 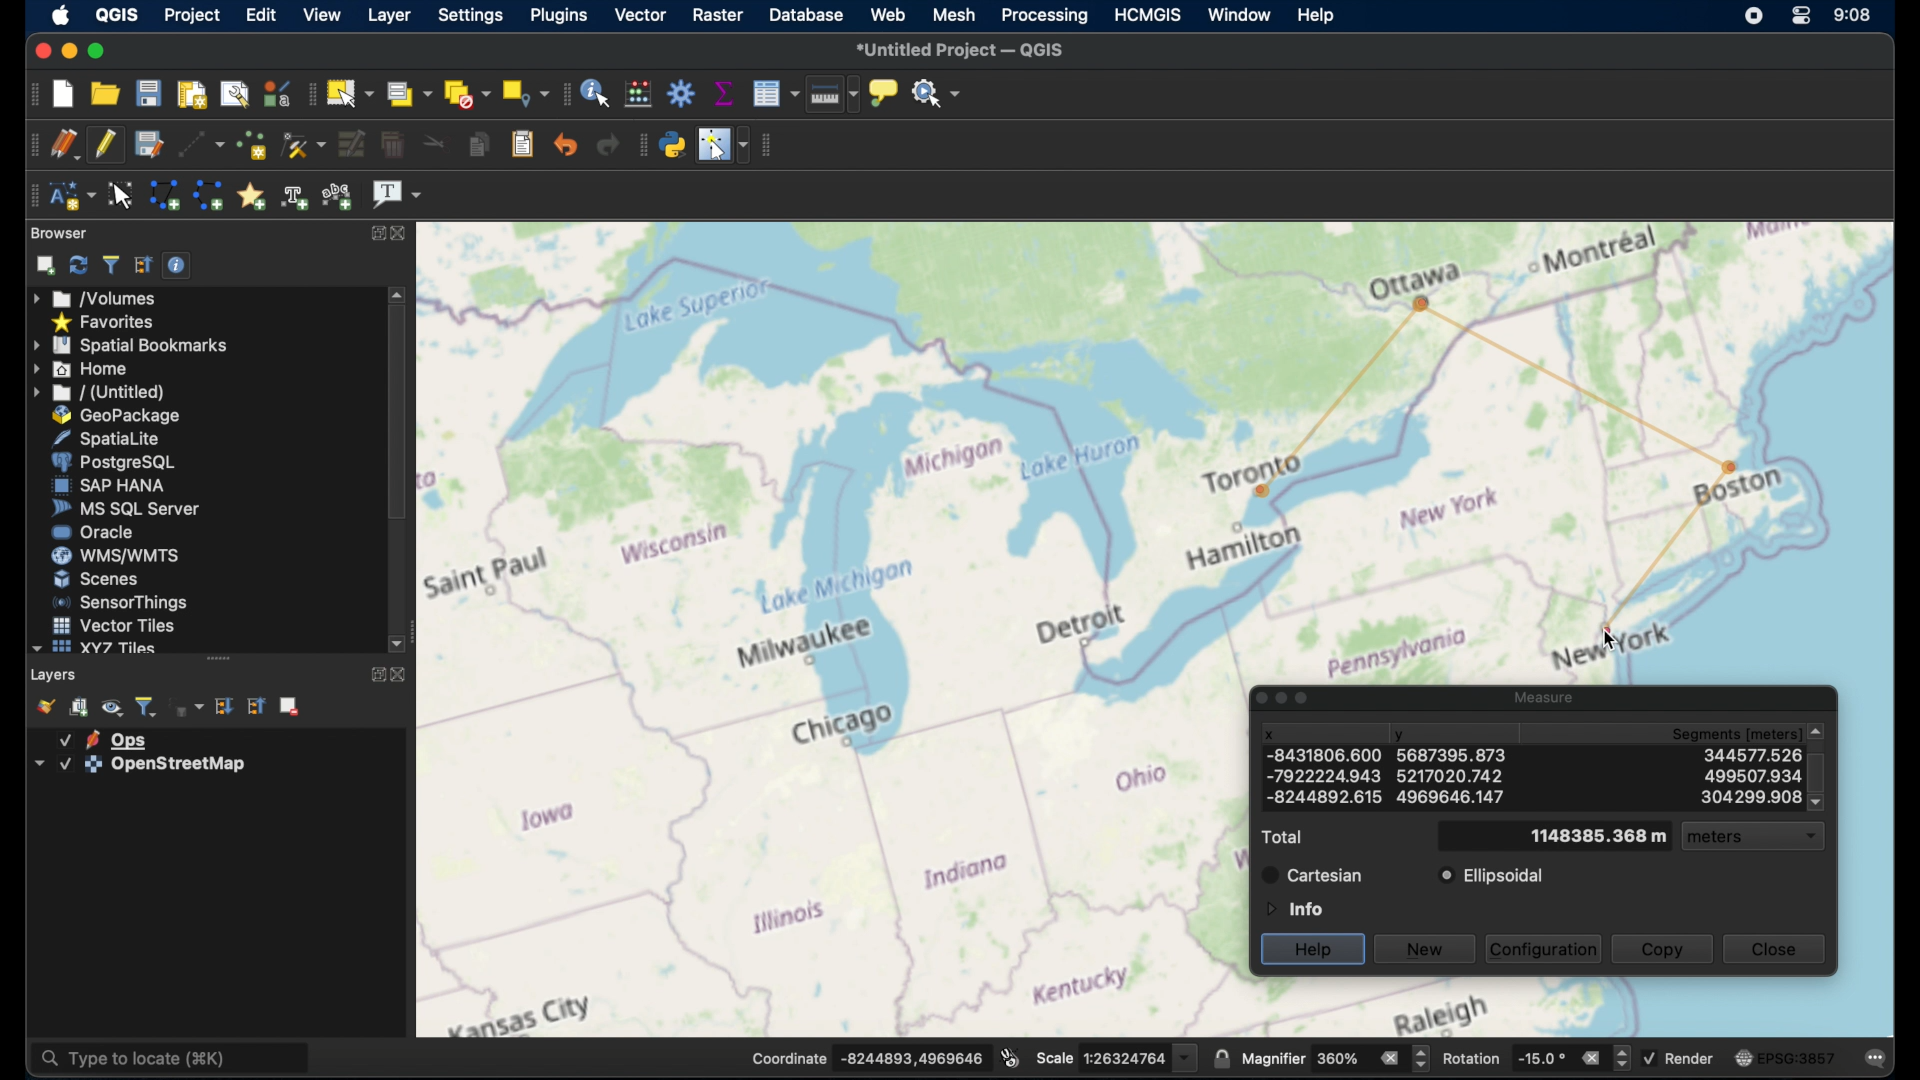 I want to click on coordinate, so click(x=865, y=1056).